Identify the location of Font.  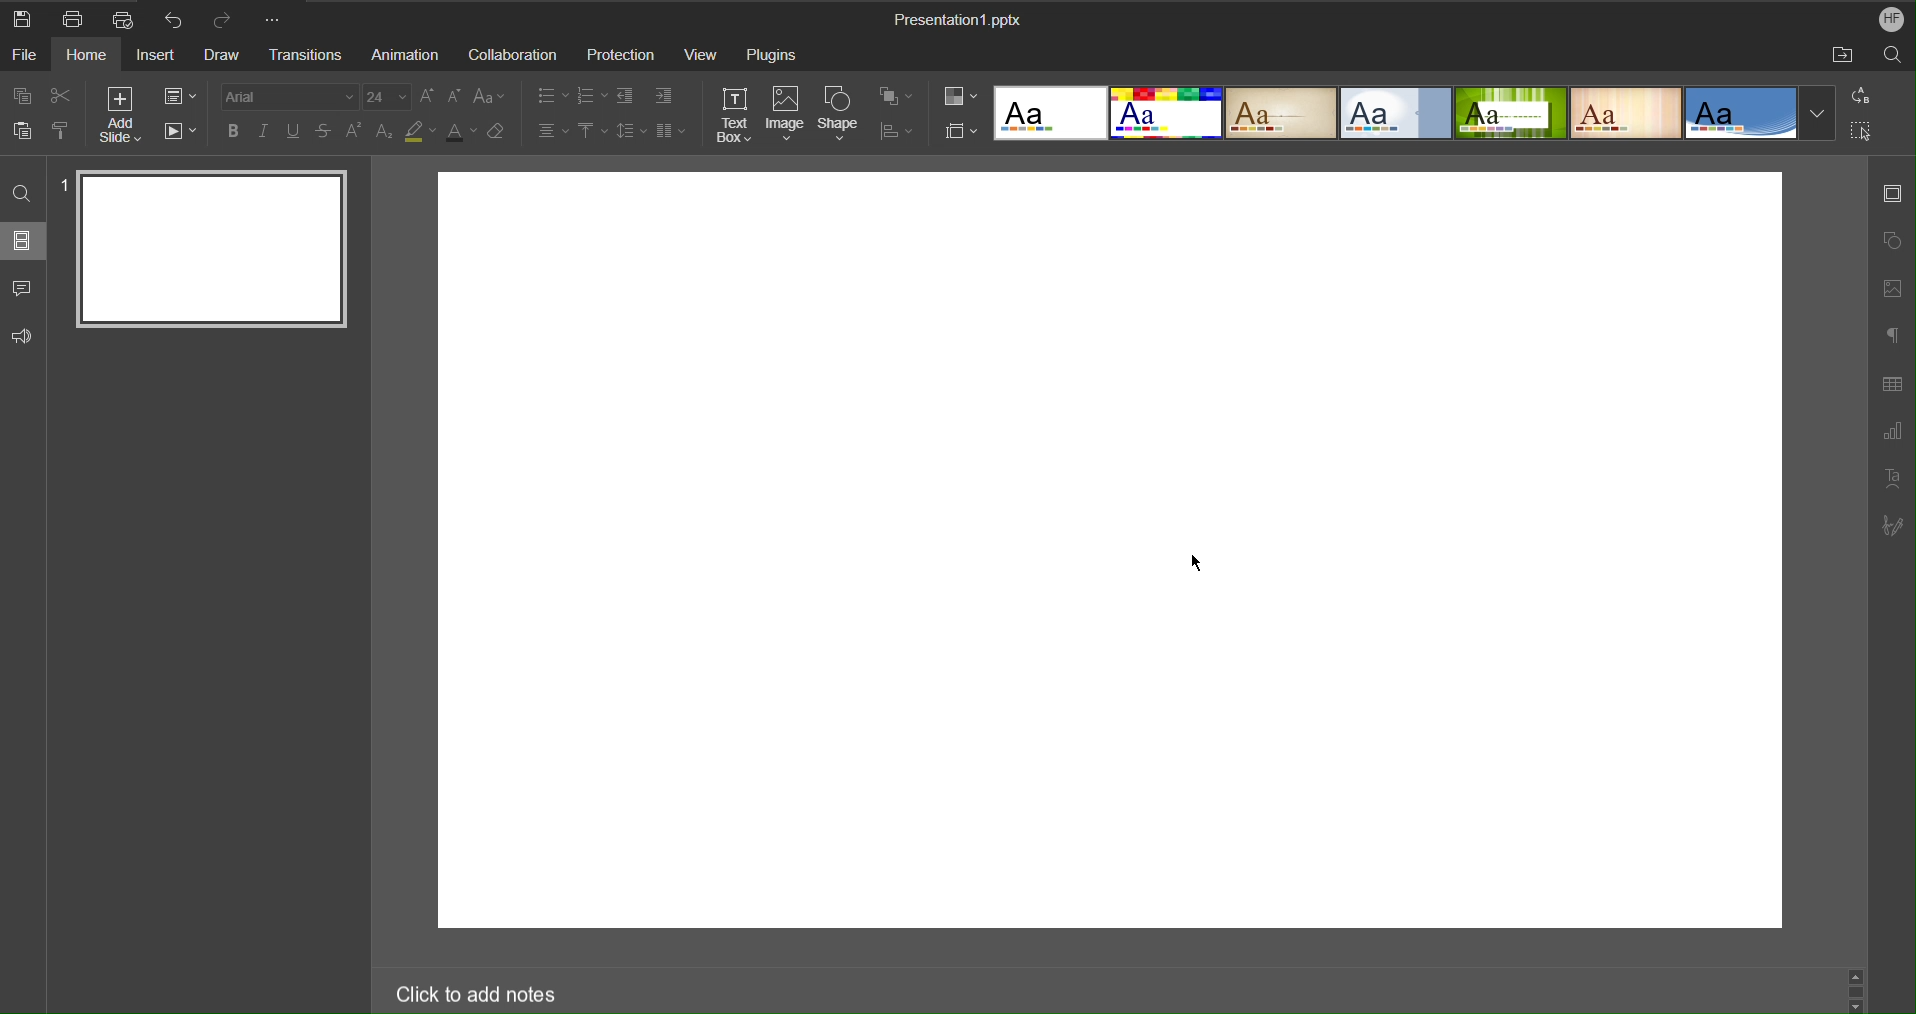
(291, 96).